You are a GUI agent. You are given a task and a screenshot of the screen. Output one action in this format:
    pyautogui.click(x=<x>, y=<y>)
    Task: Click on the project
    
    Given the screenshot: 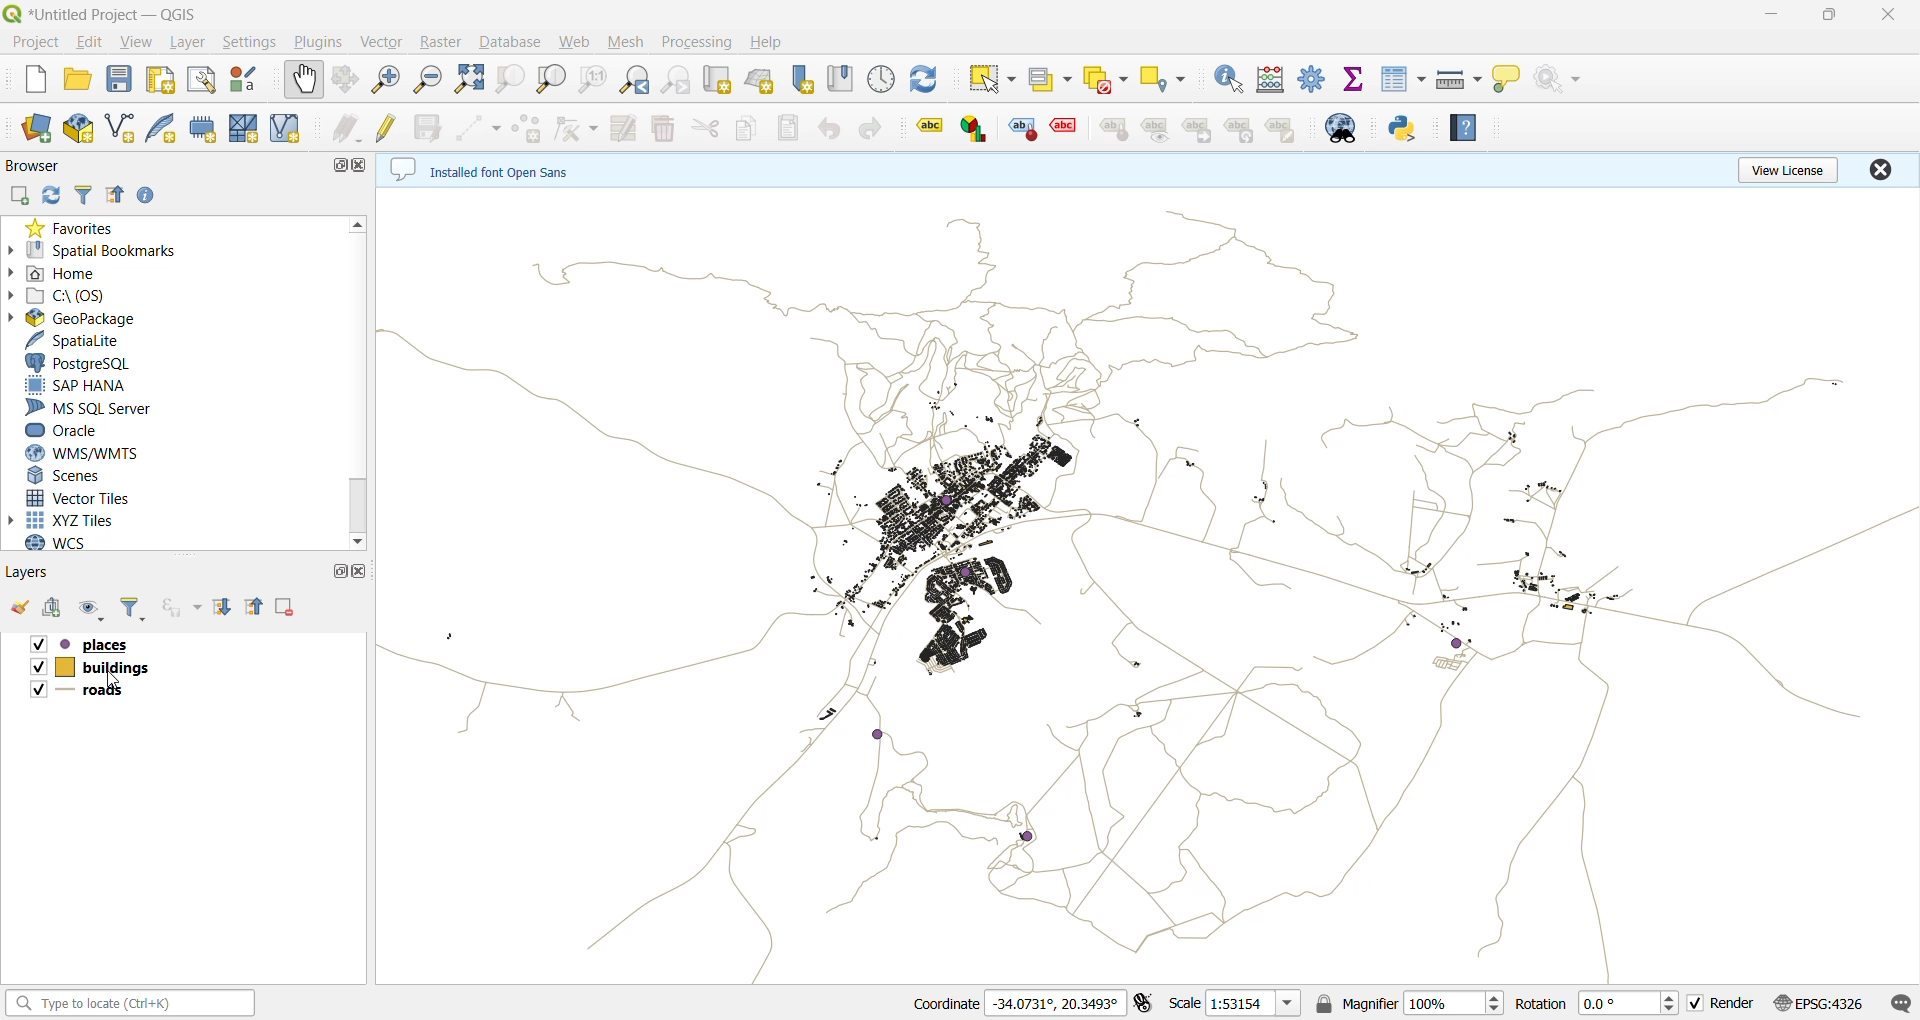 What is the action you would take?
    pyautogui.click(x=34, y=42)
    